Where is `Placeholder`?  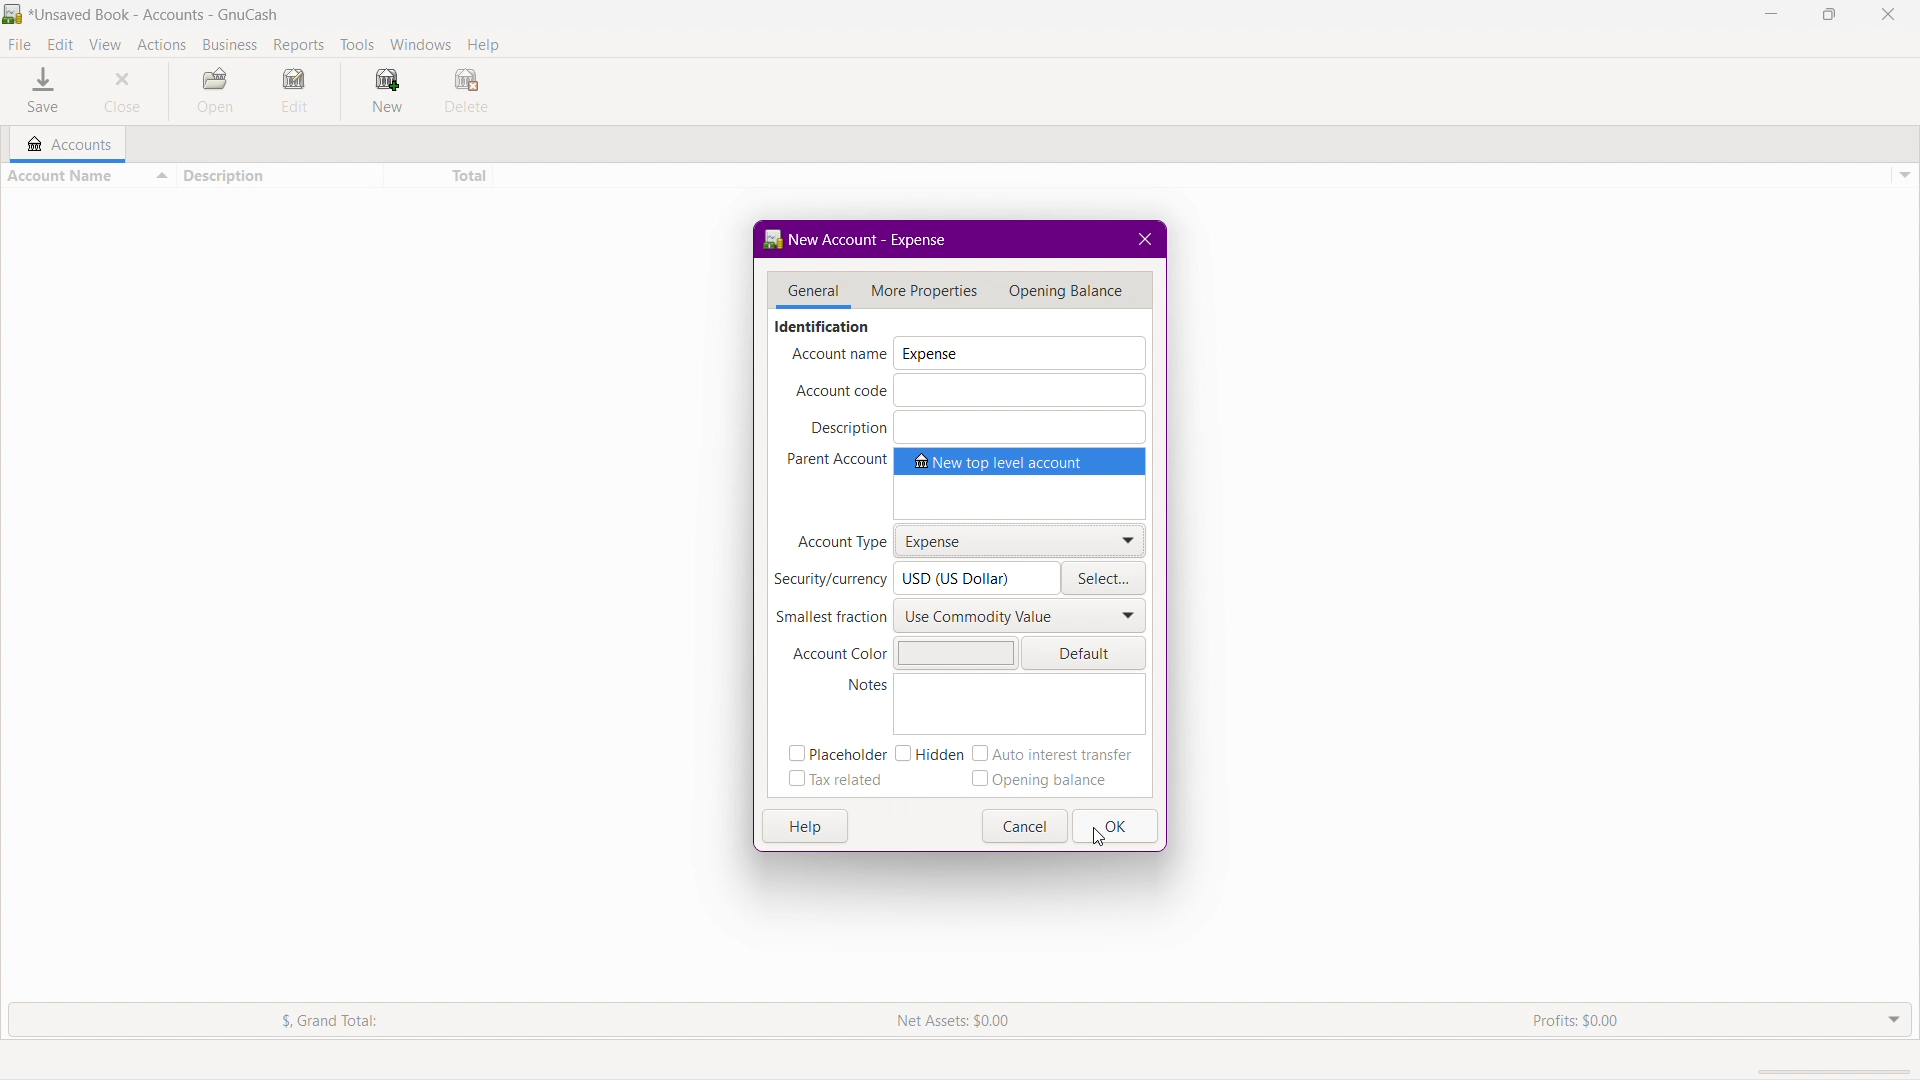
Placeholder is located at coordinates (833, 756).